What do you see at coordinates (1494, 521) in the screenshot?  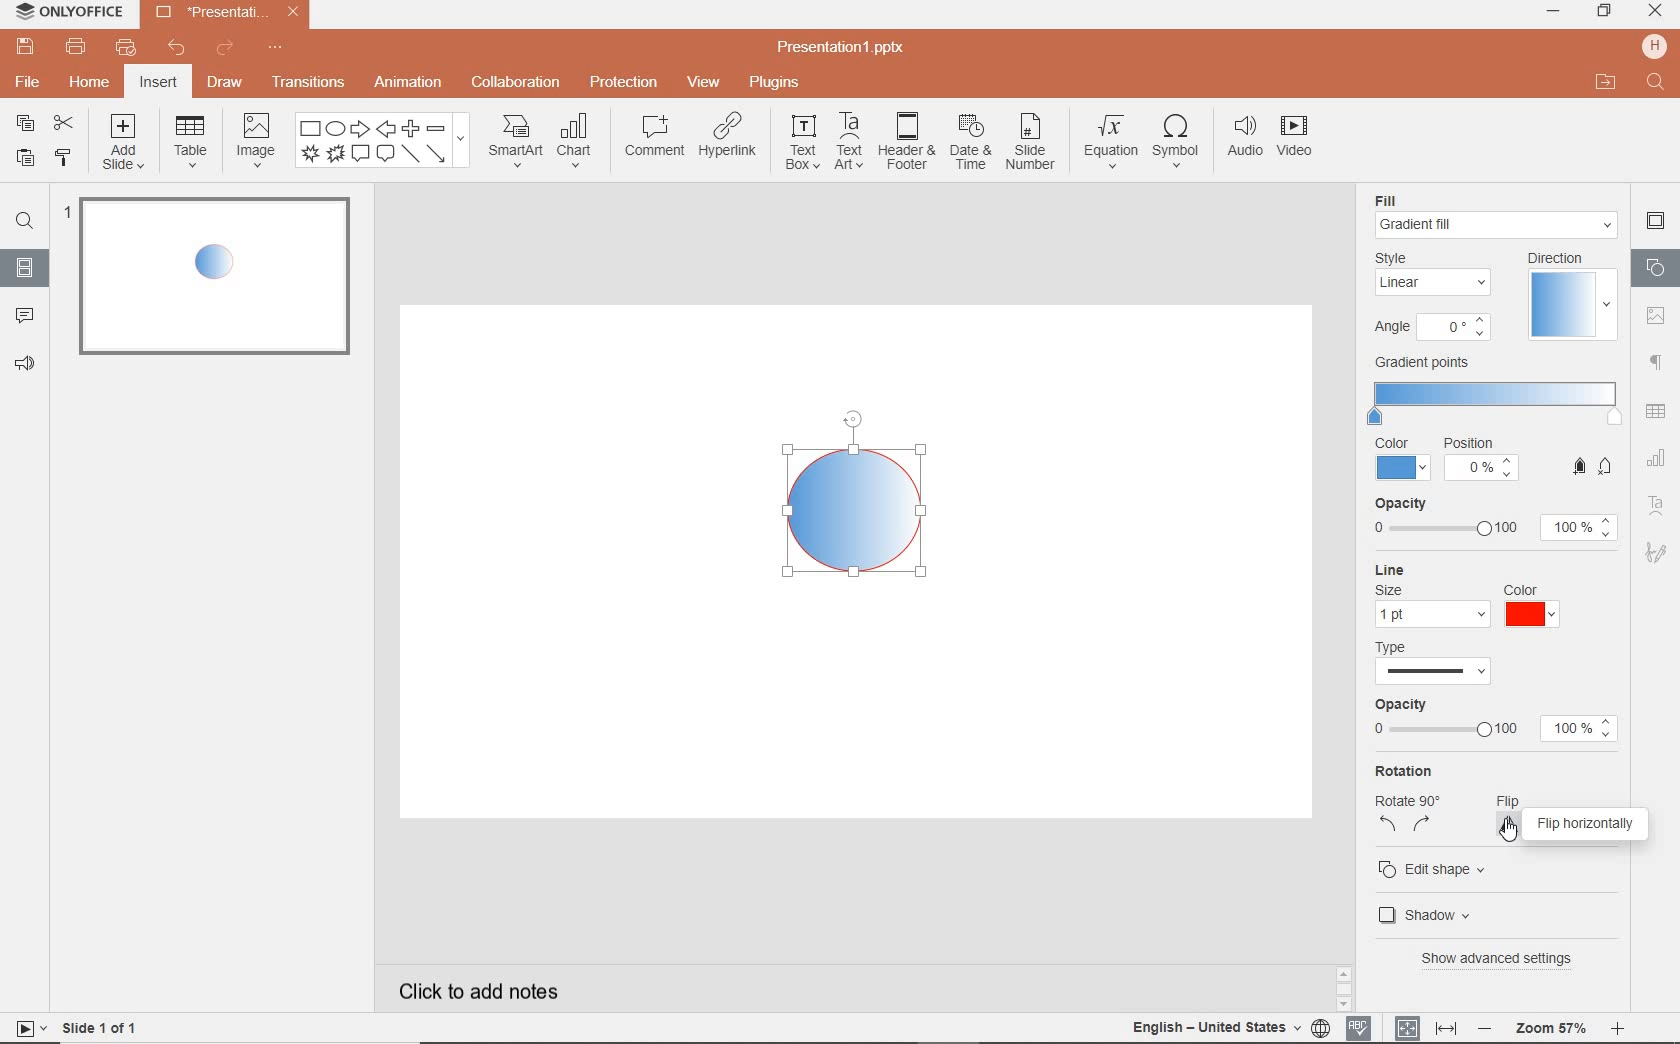 I see `OPACITY` at bounding box center [1494, 521].